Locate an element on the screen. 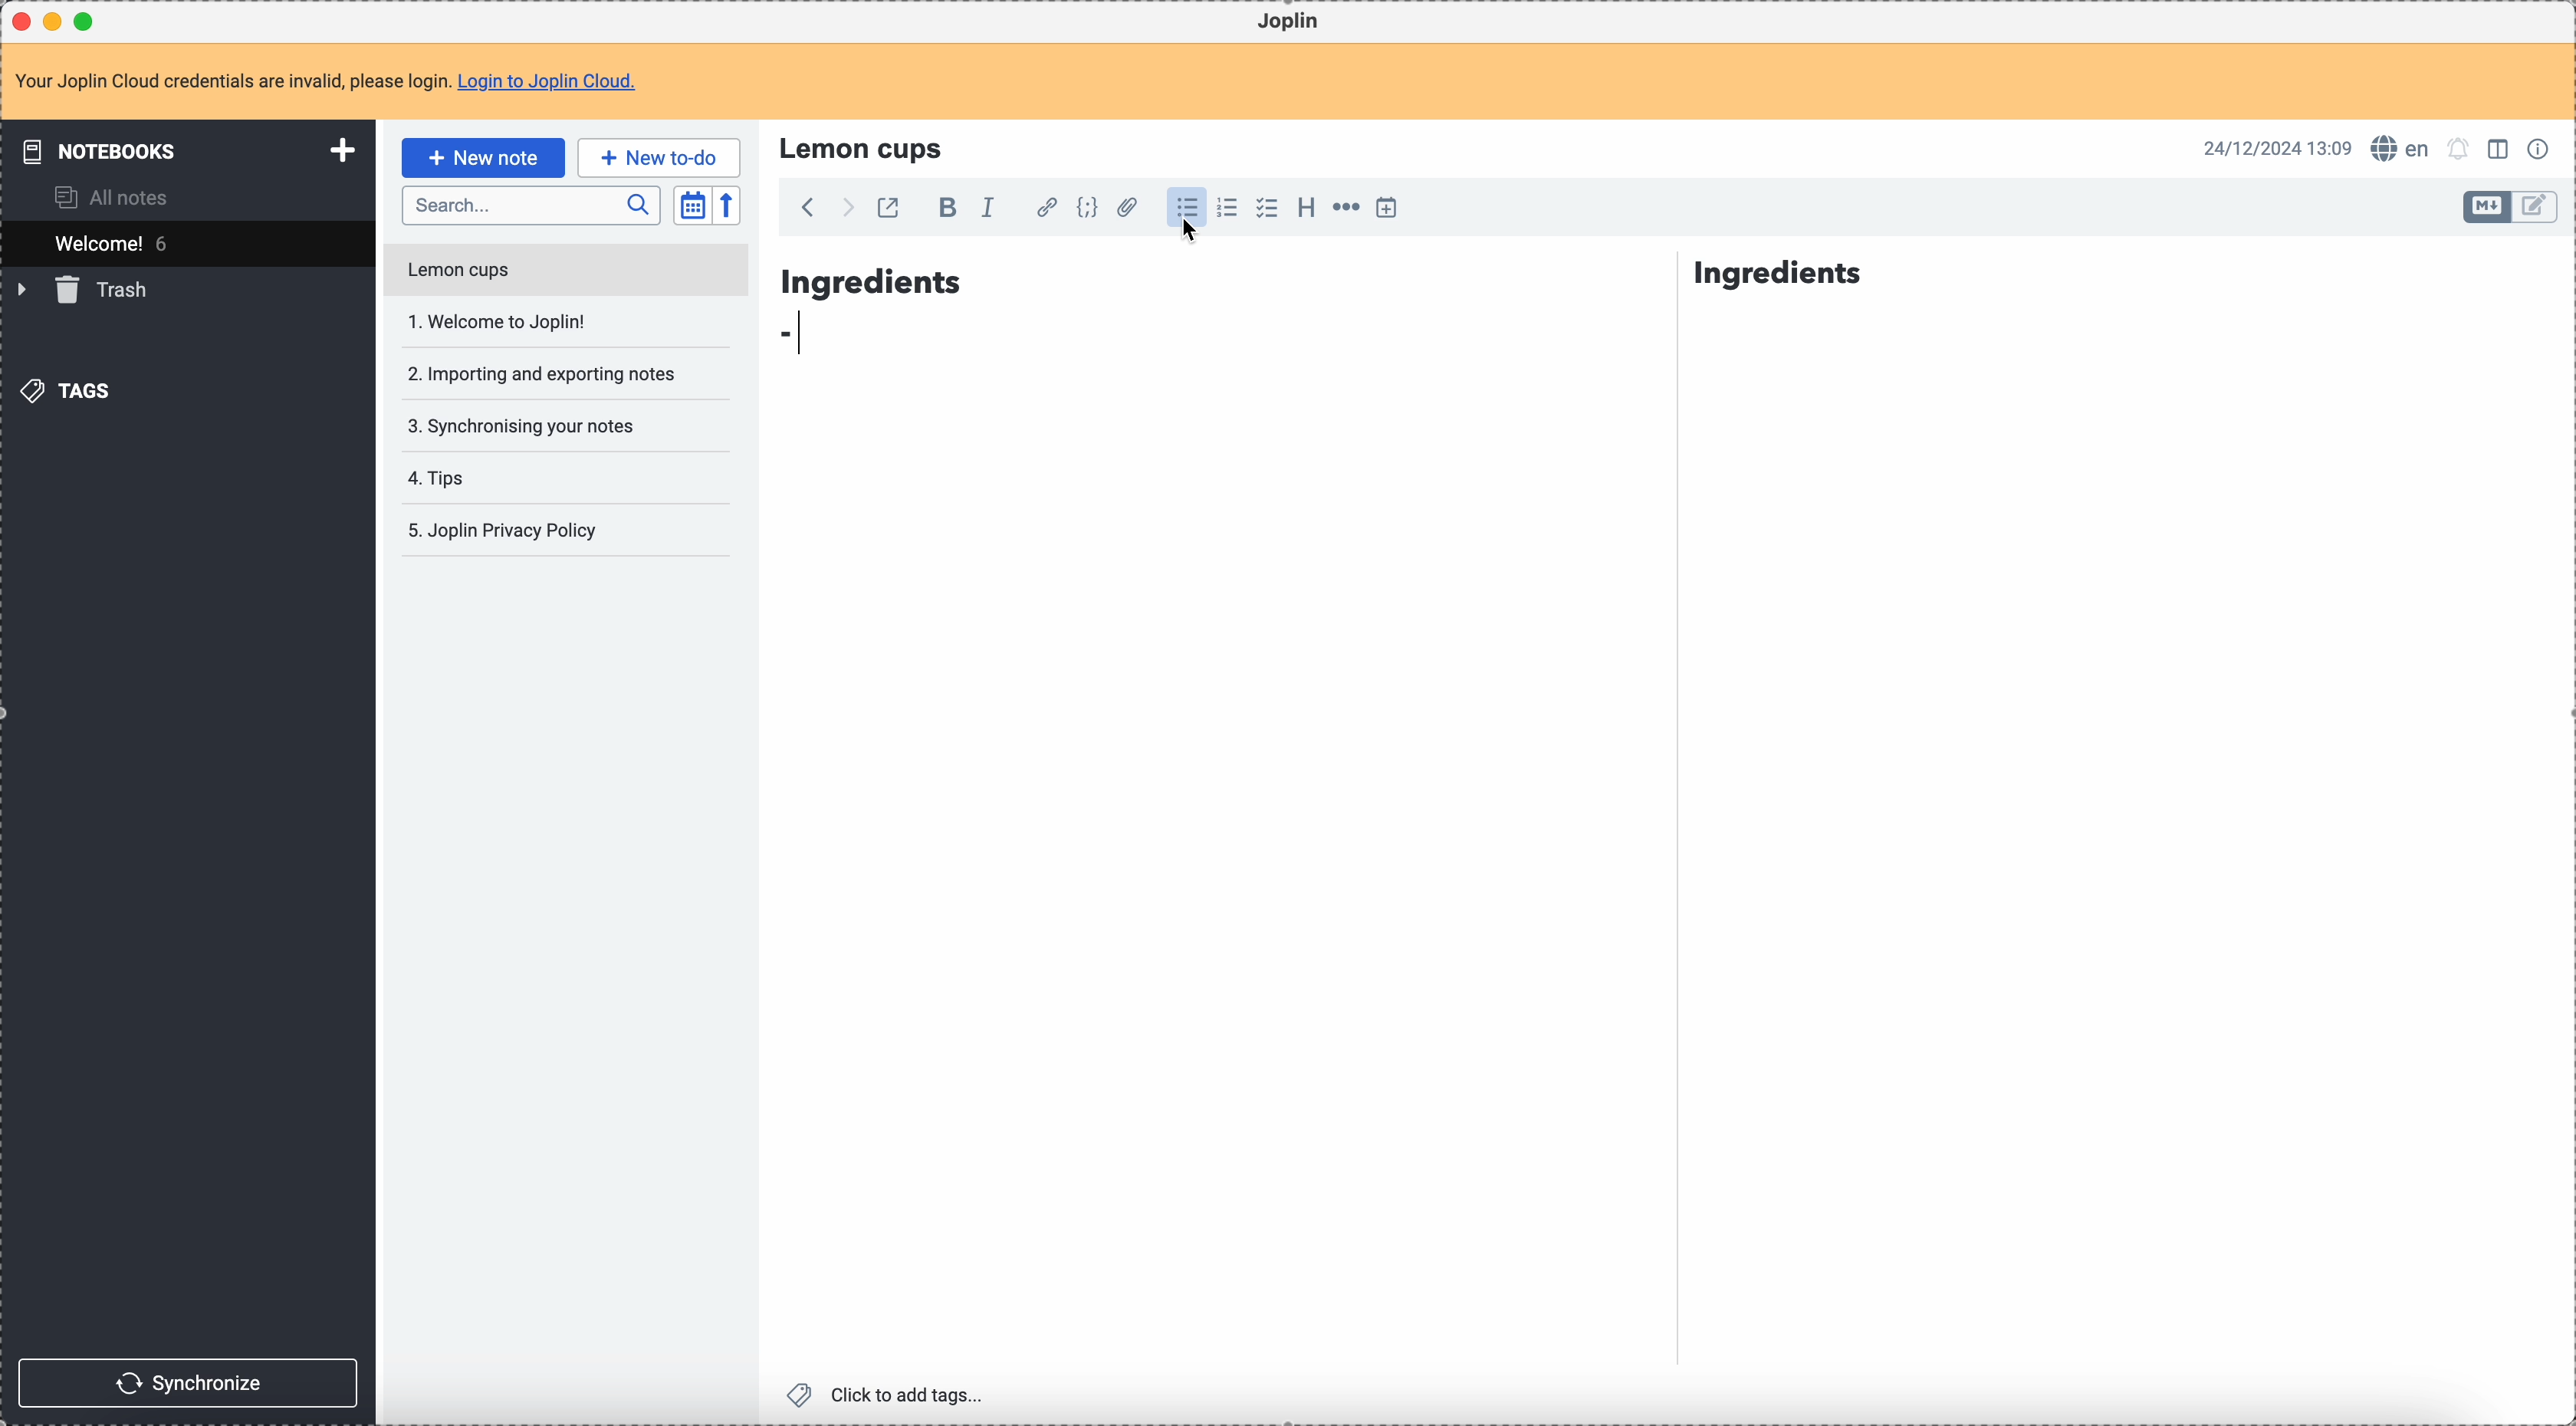  minimize is located at coordinates (57, 23).